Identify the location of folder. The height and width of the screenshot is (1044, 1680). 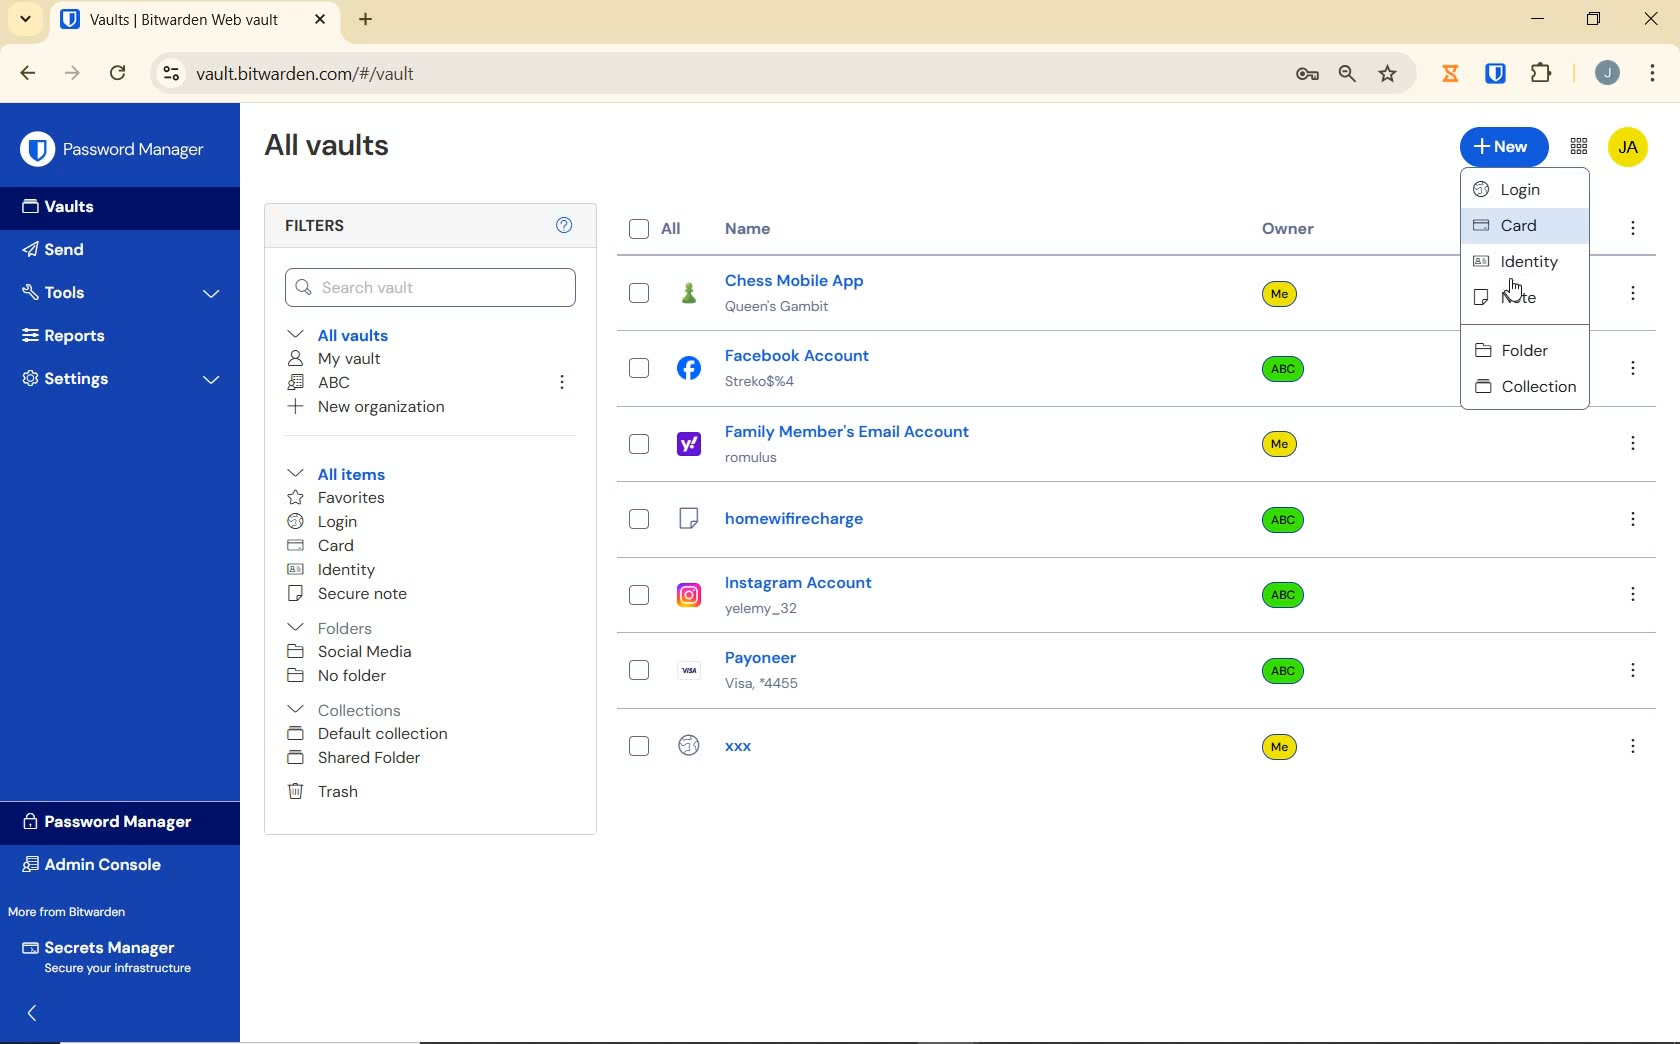
(1525, 345).